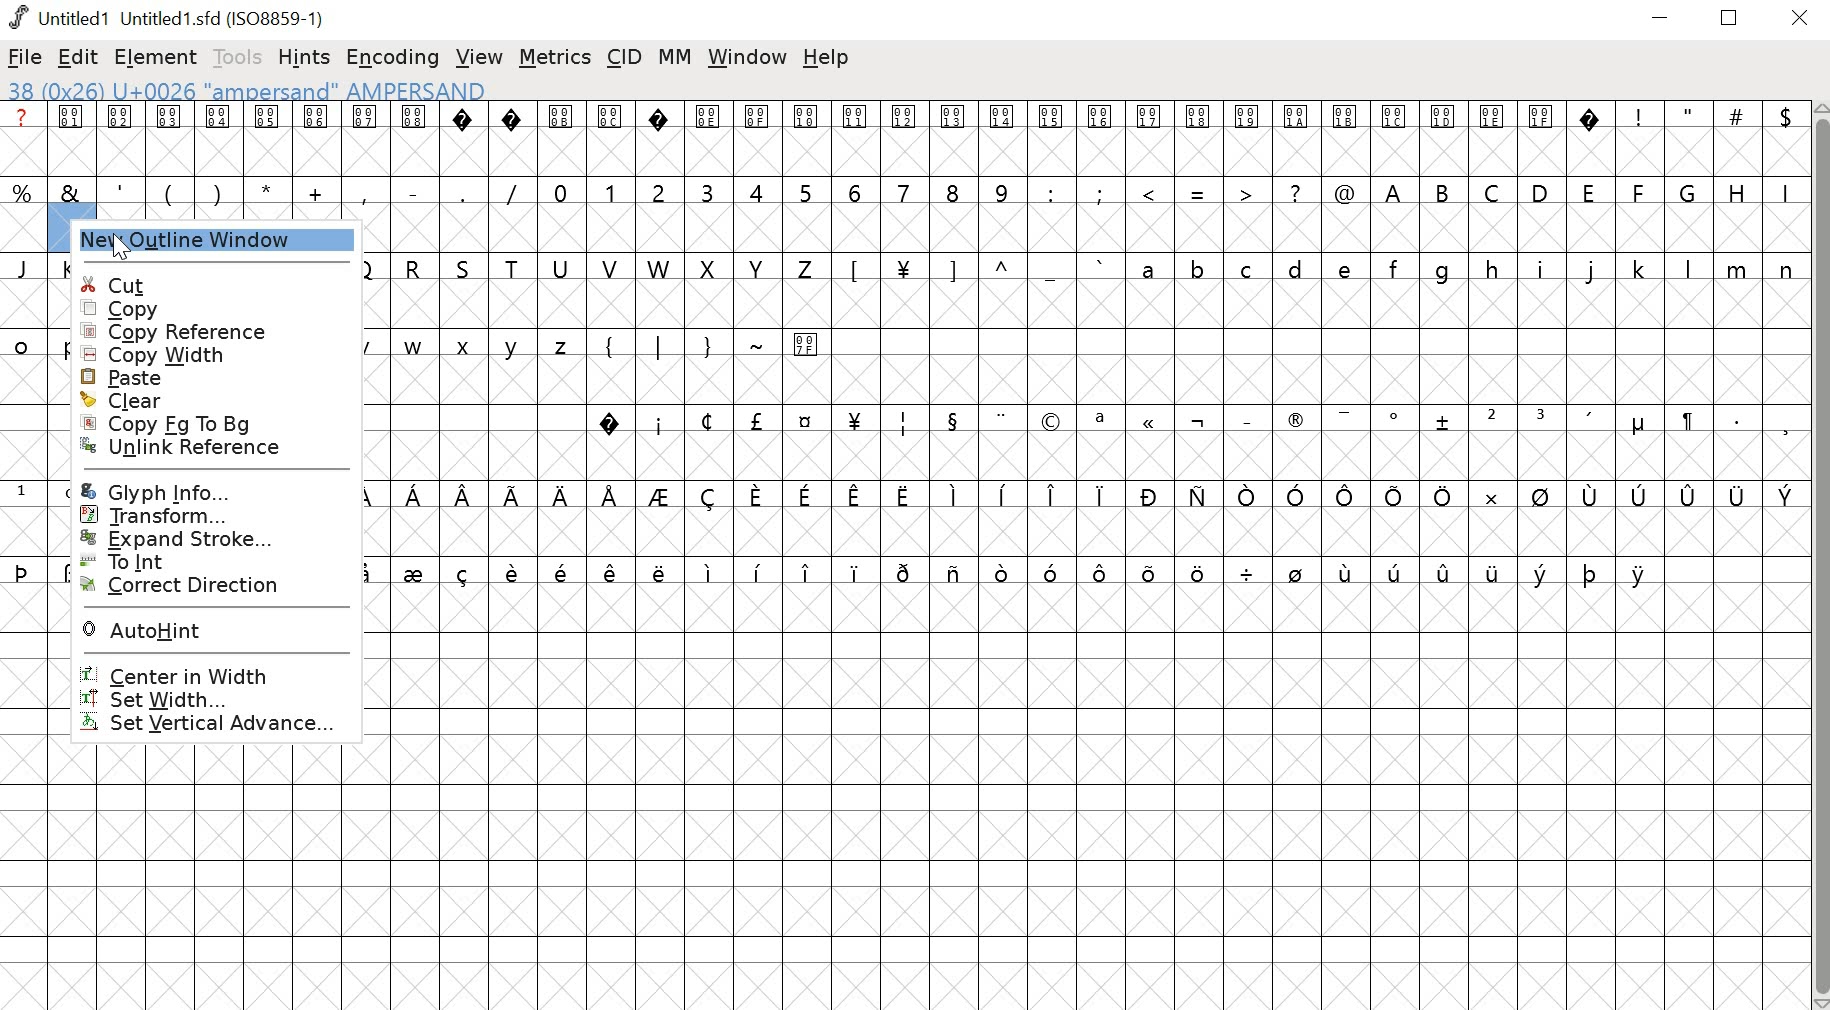  What do you see at coordinates (659, 422) in the screenshot?
I see `i` at bounding box center [659, 422].